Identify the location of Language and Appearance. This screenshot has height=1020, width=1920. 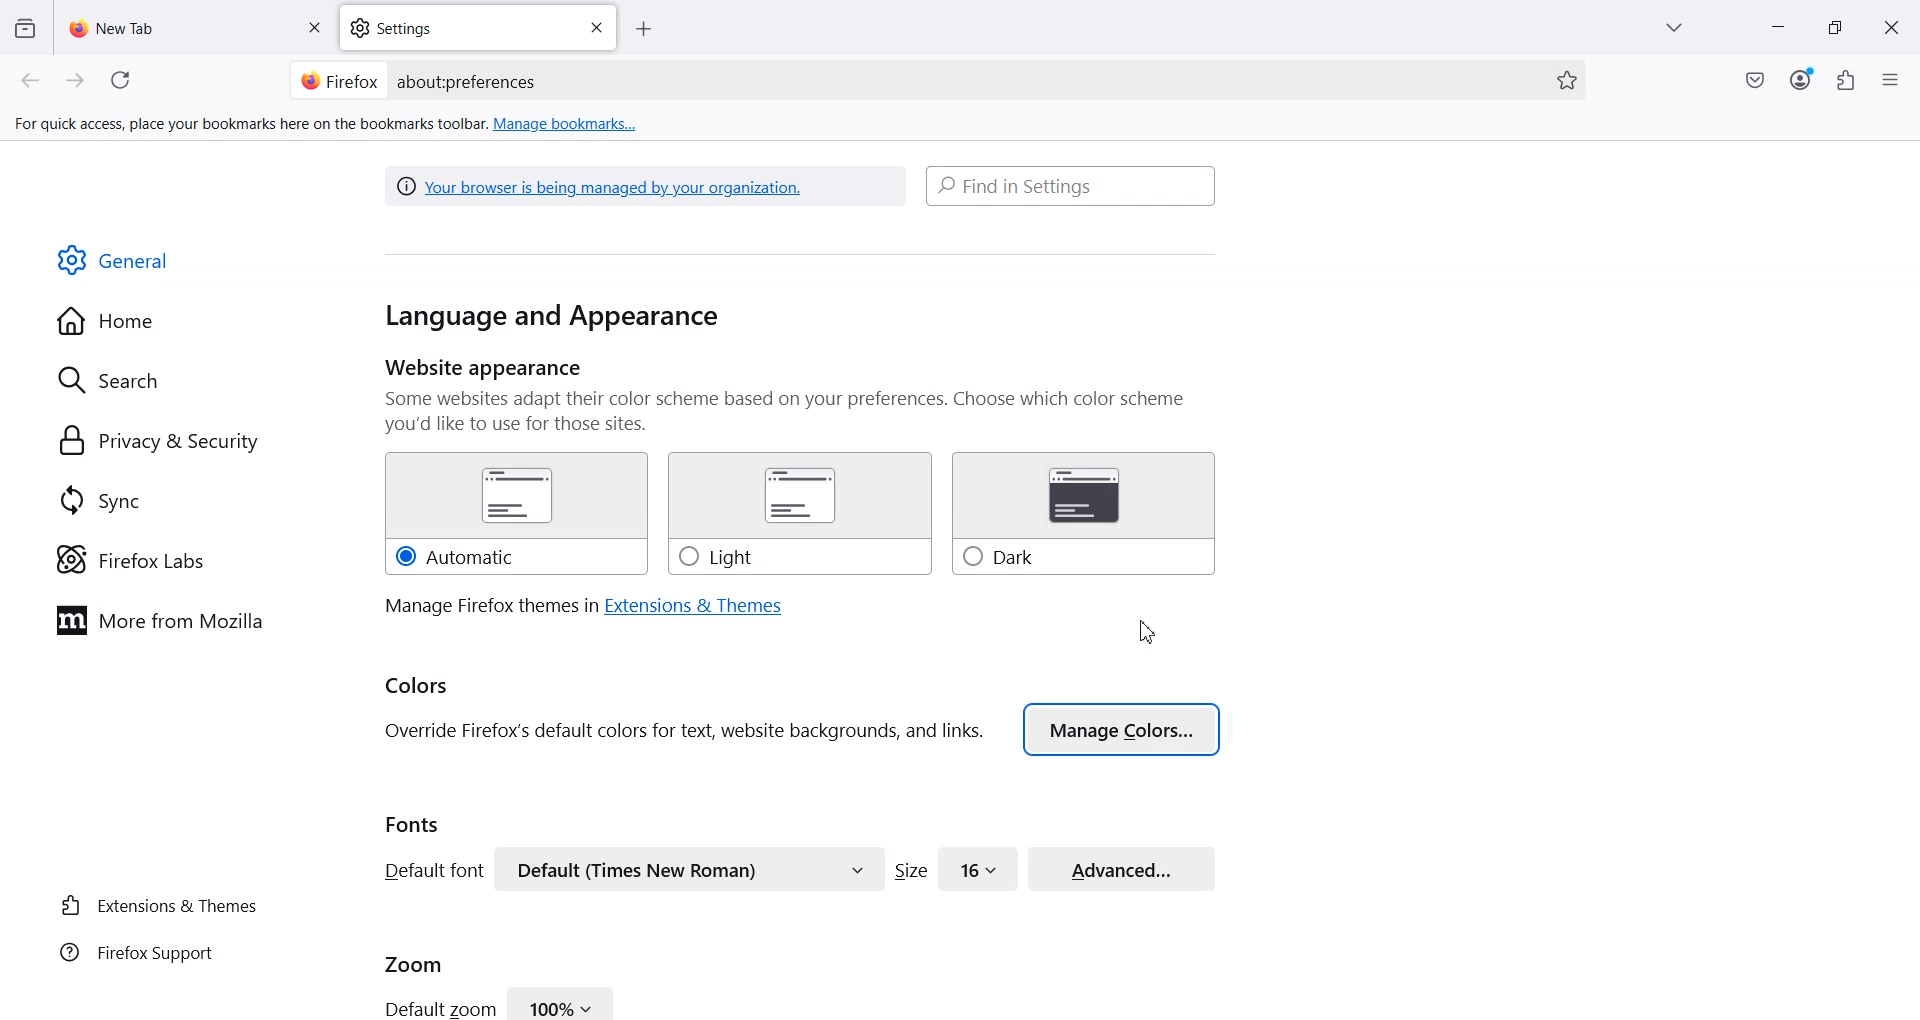
(552, 318).